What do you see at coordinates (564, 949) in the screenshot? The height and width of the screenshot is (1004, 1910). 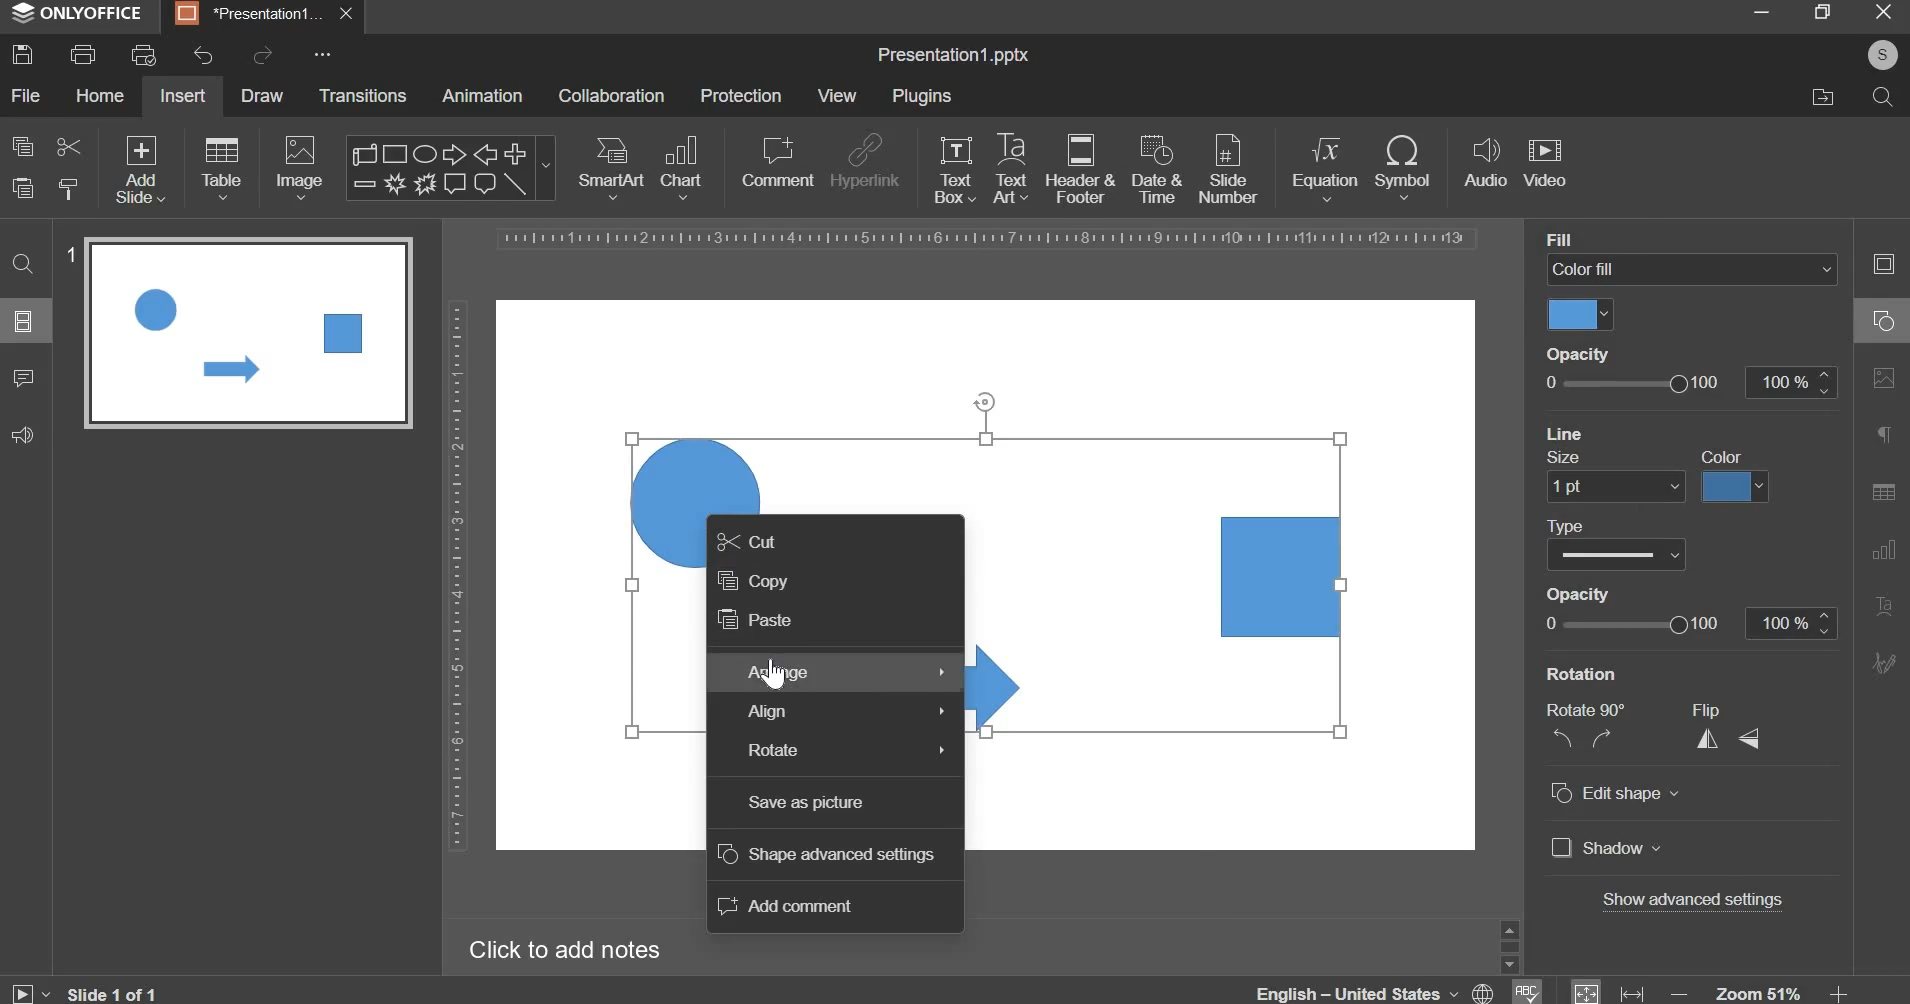 I see `Click to add notes` at bounding box center [564, 949].